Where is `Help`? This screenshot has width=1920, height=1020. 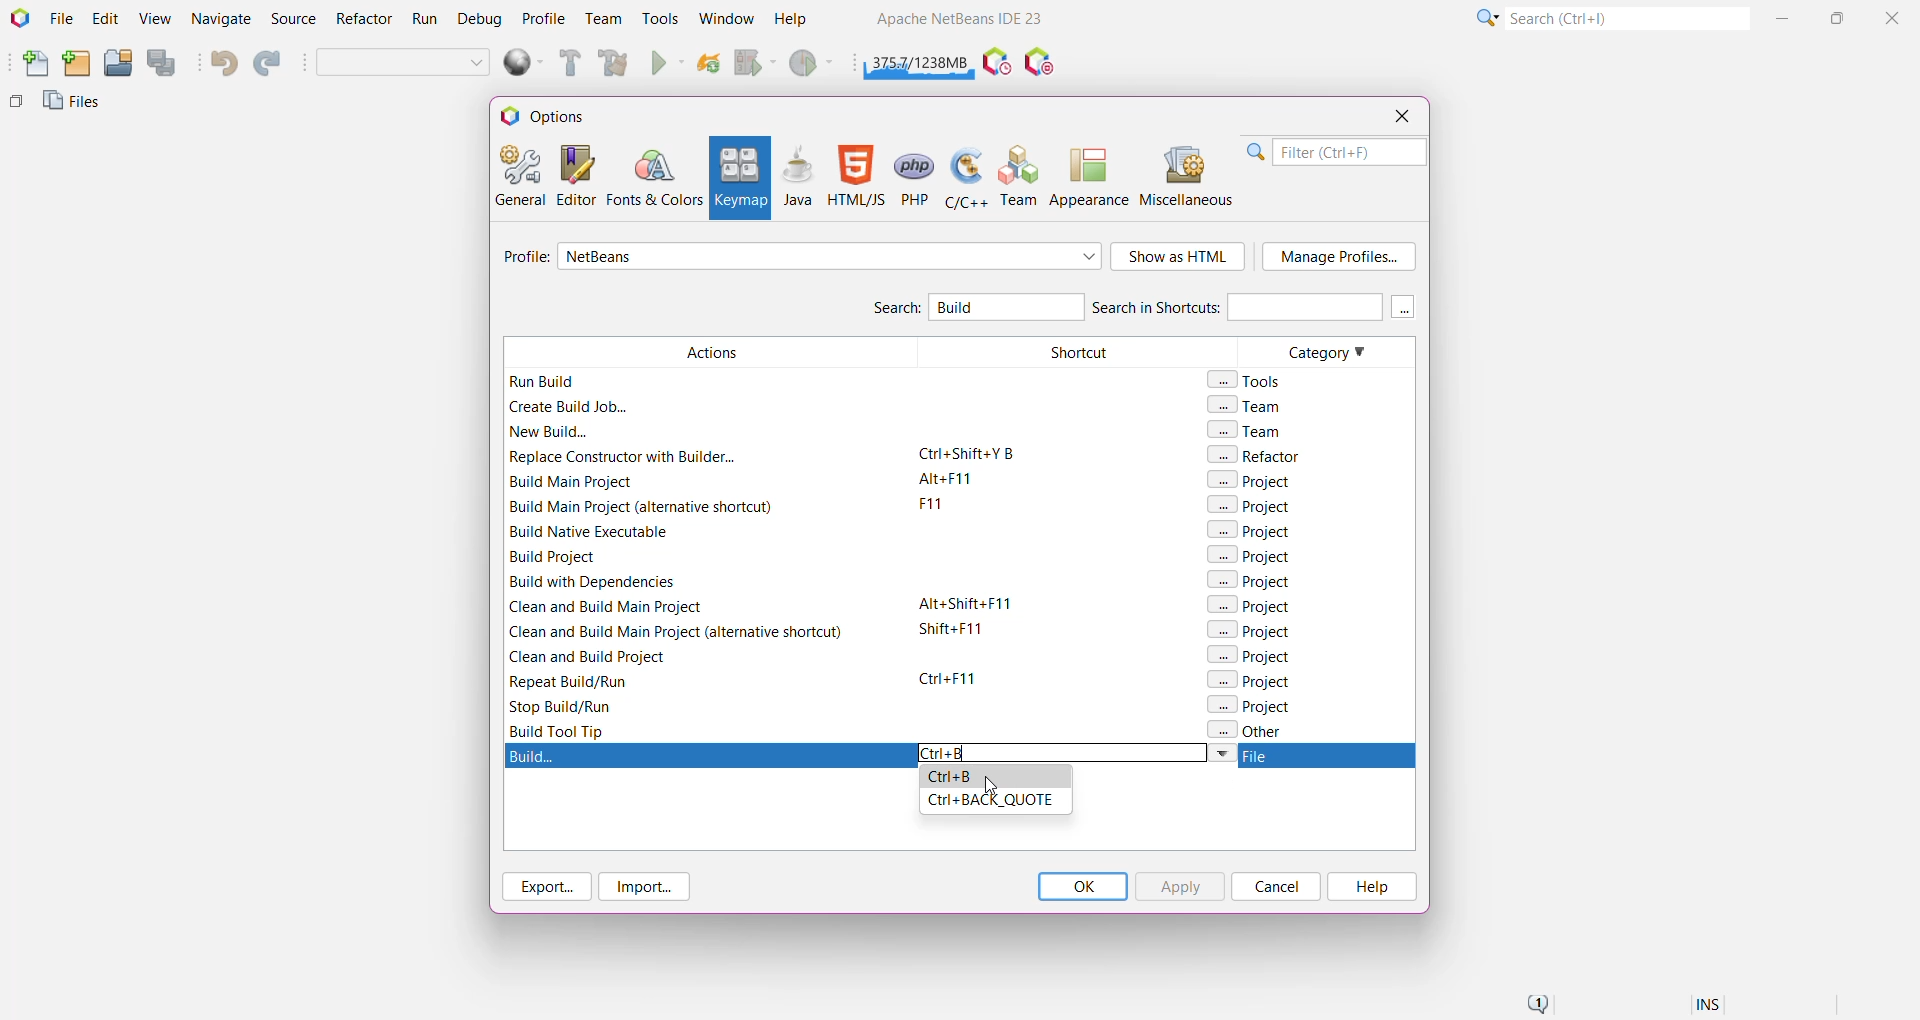 Help is located at coordinates (800, 21).